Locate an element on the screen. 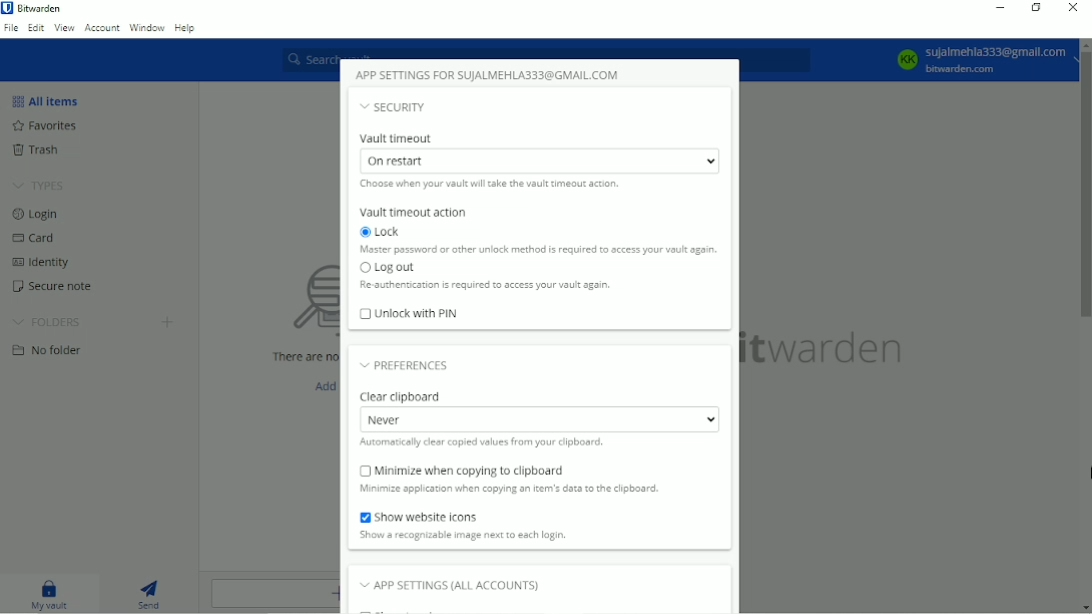 This screenshot has height=614, width=1092. Vertical scrollbar is located at coordinates (1085, 187).